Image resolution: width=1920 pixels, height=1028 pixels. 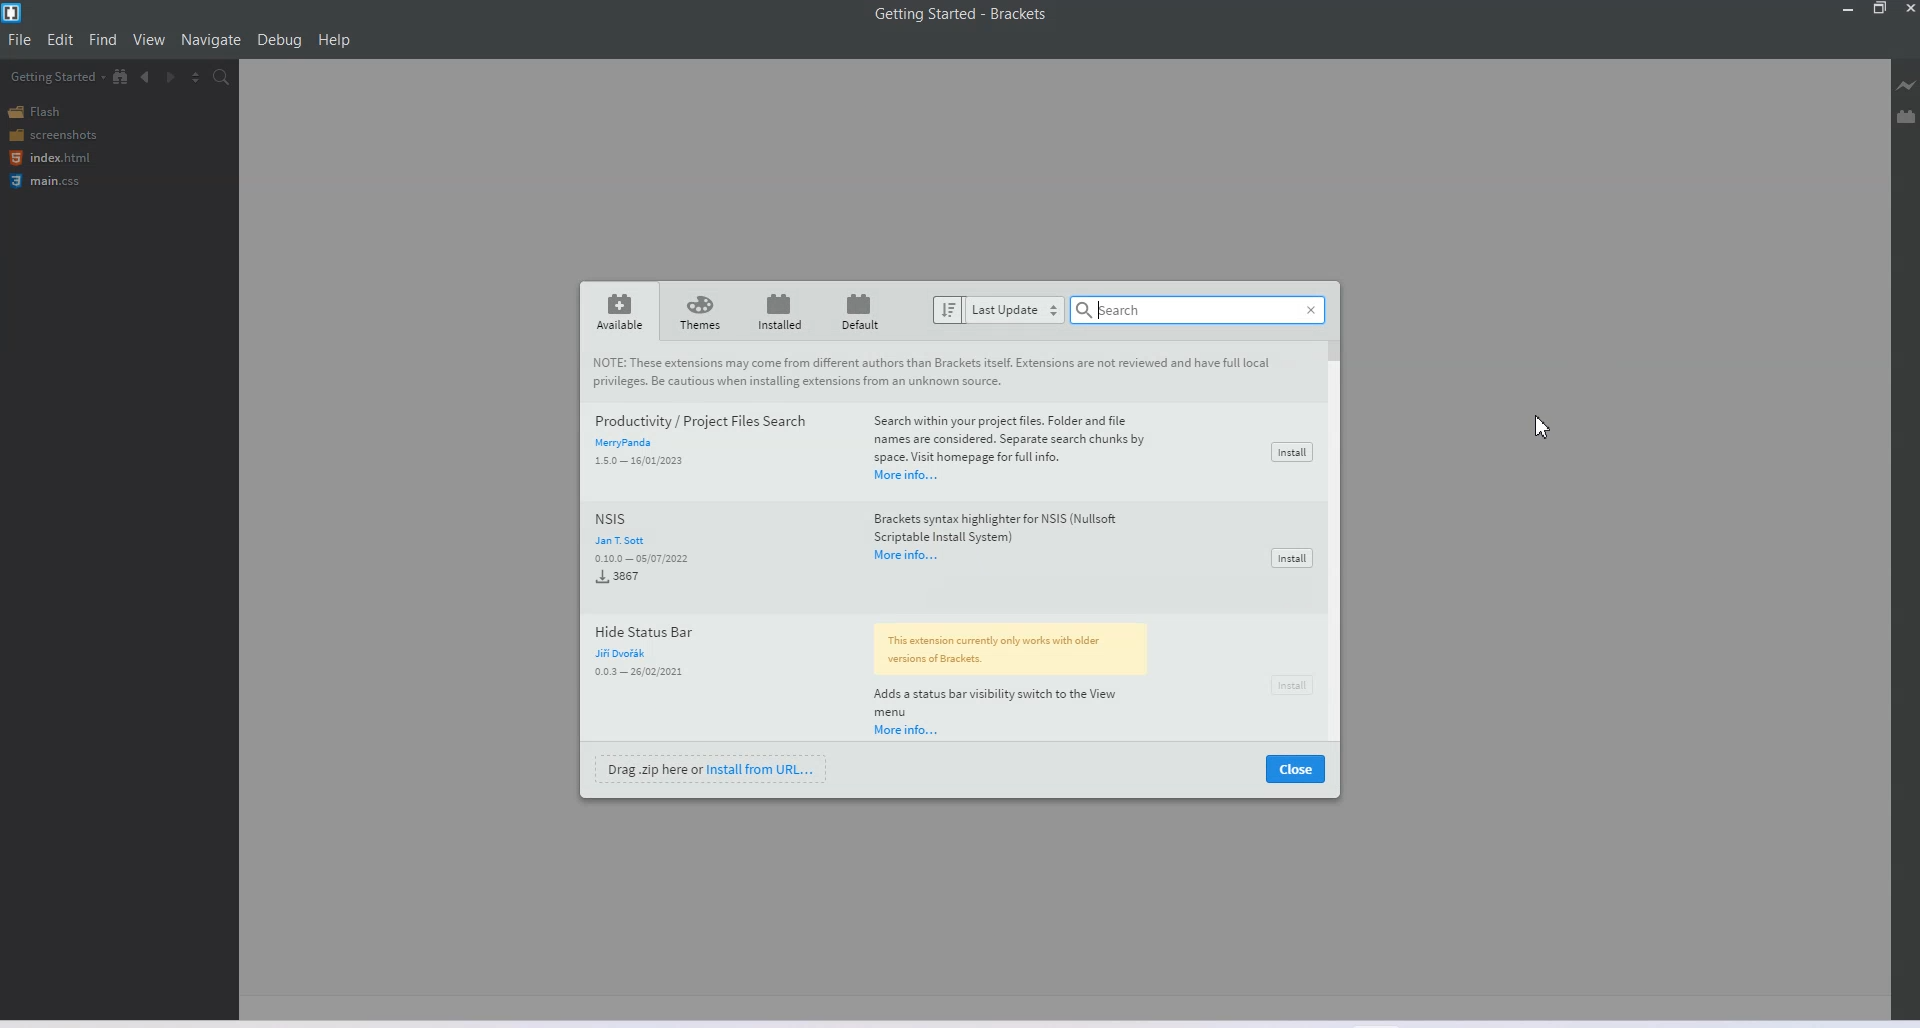 I want to click on Find, so click(x=104, y=38).